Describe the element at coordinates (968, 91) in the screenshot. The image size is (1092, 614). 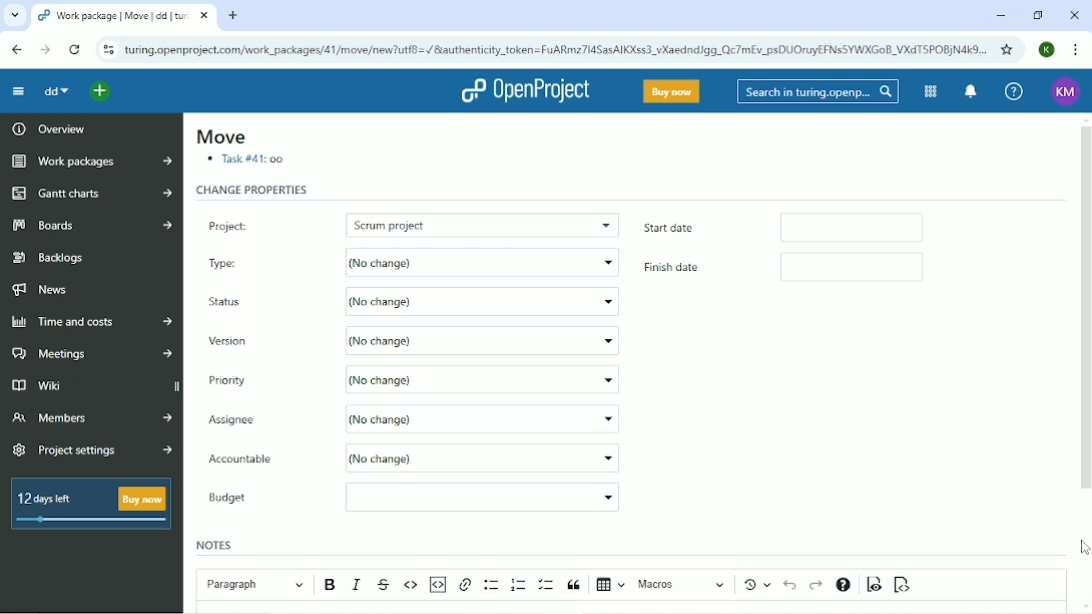
I see `To notification center` at that location.